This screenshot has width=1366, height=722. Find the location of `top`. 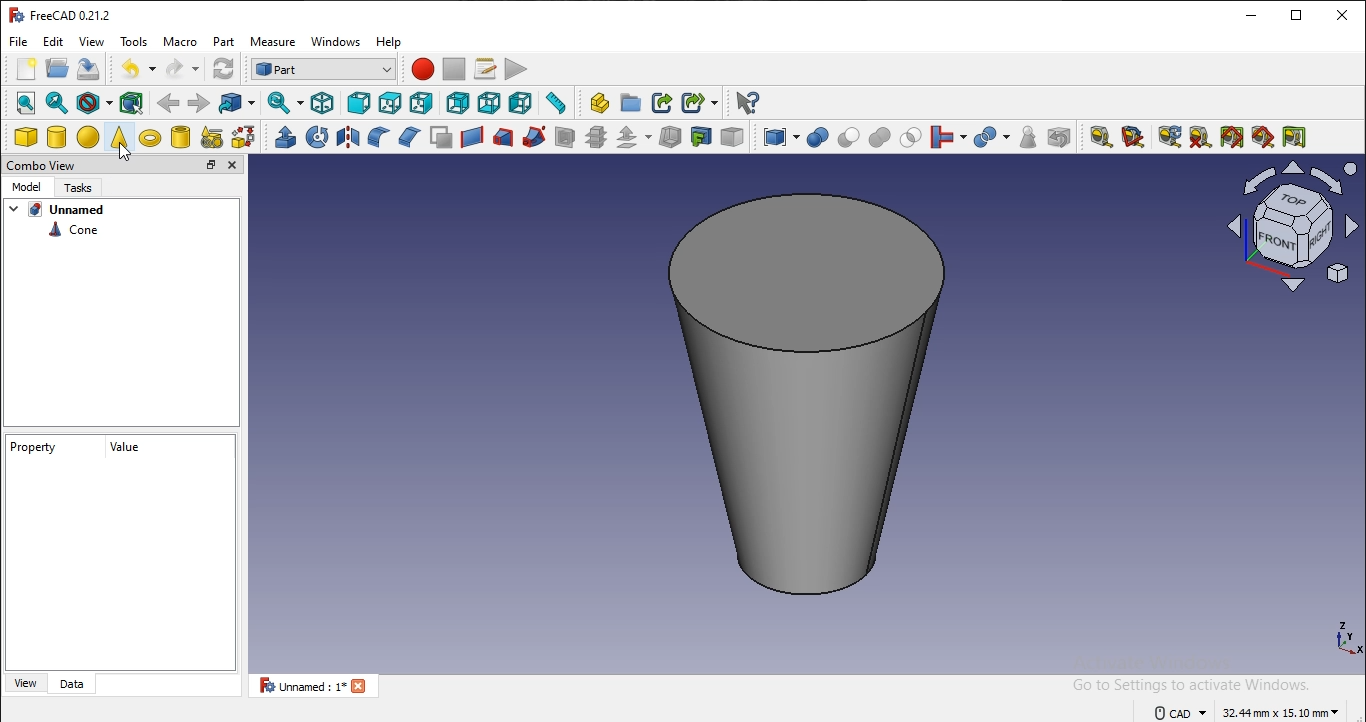

top is located at coordinates (388, 102).